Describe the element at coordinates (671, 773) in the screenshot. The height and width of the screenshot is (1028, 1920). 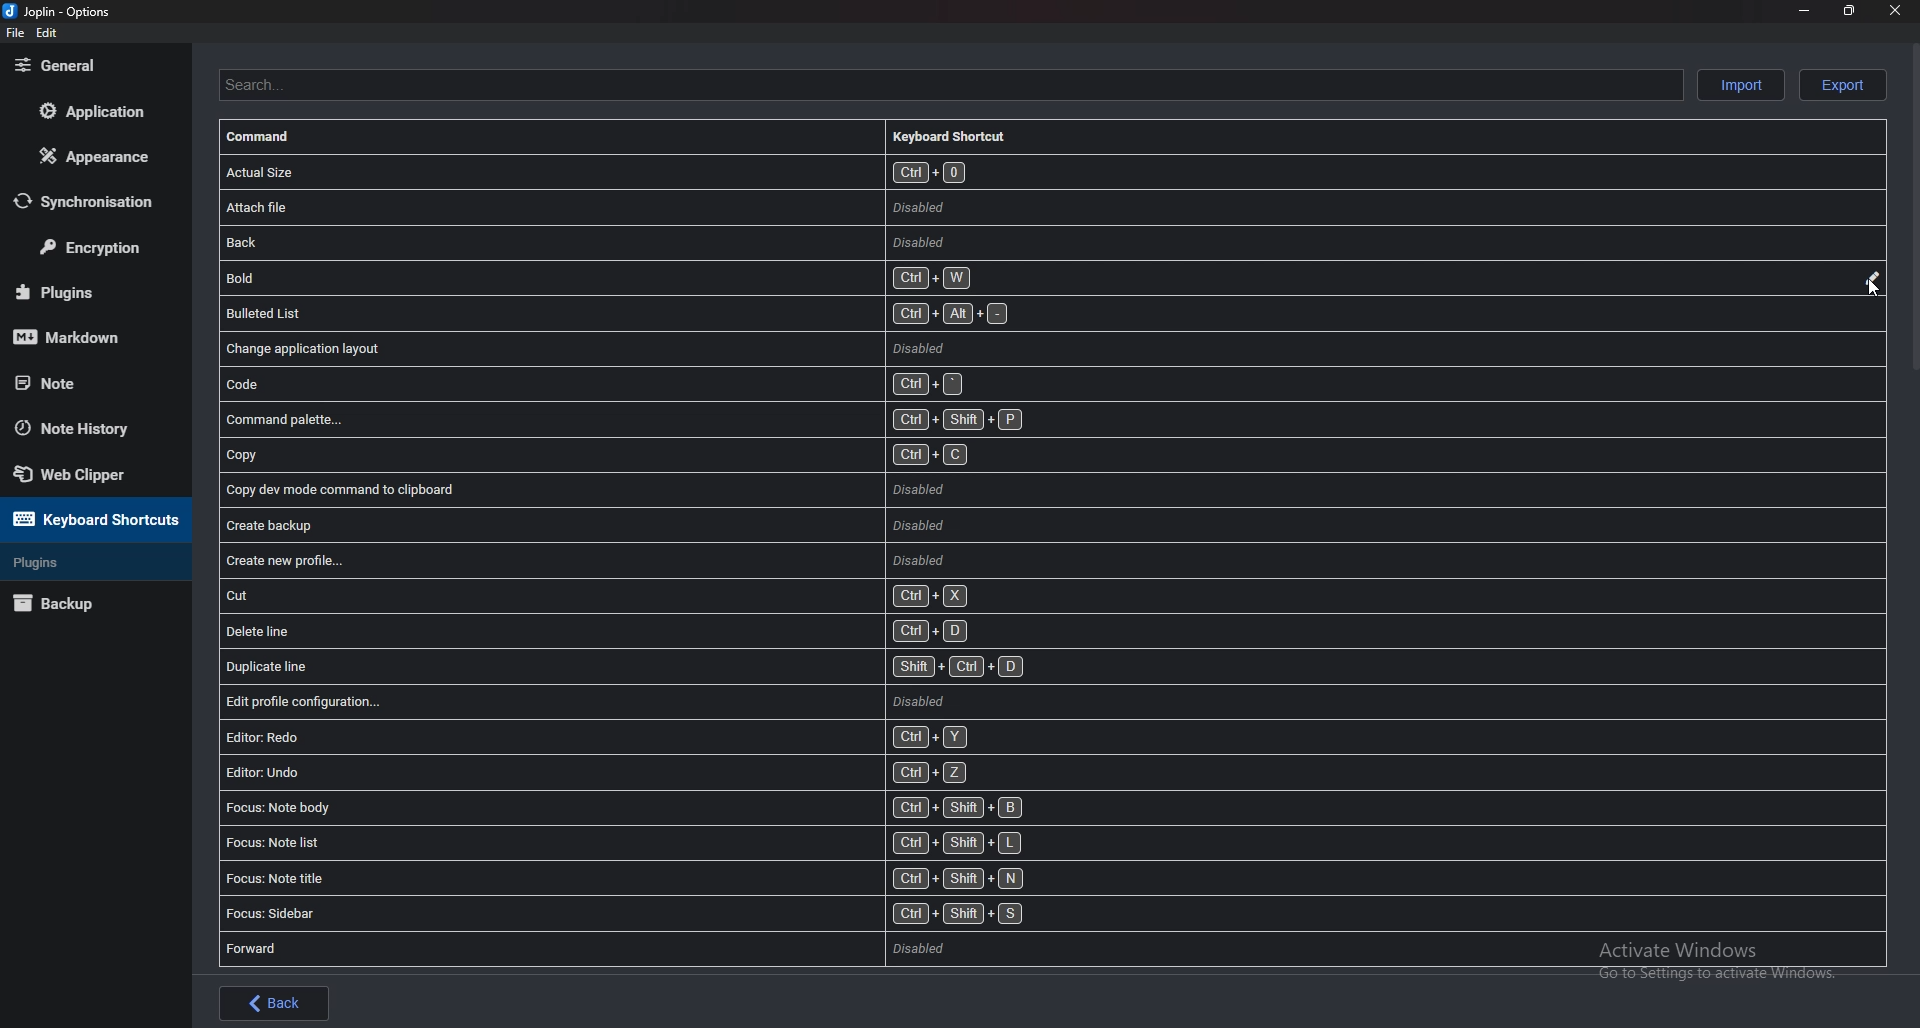
I see `Editor undo` at that location.